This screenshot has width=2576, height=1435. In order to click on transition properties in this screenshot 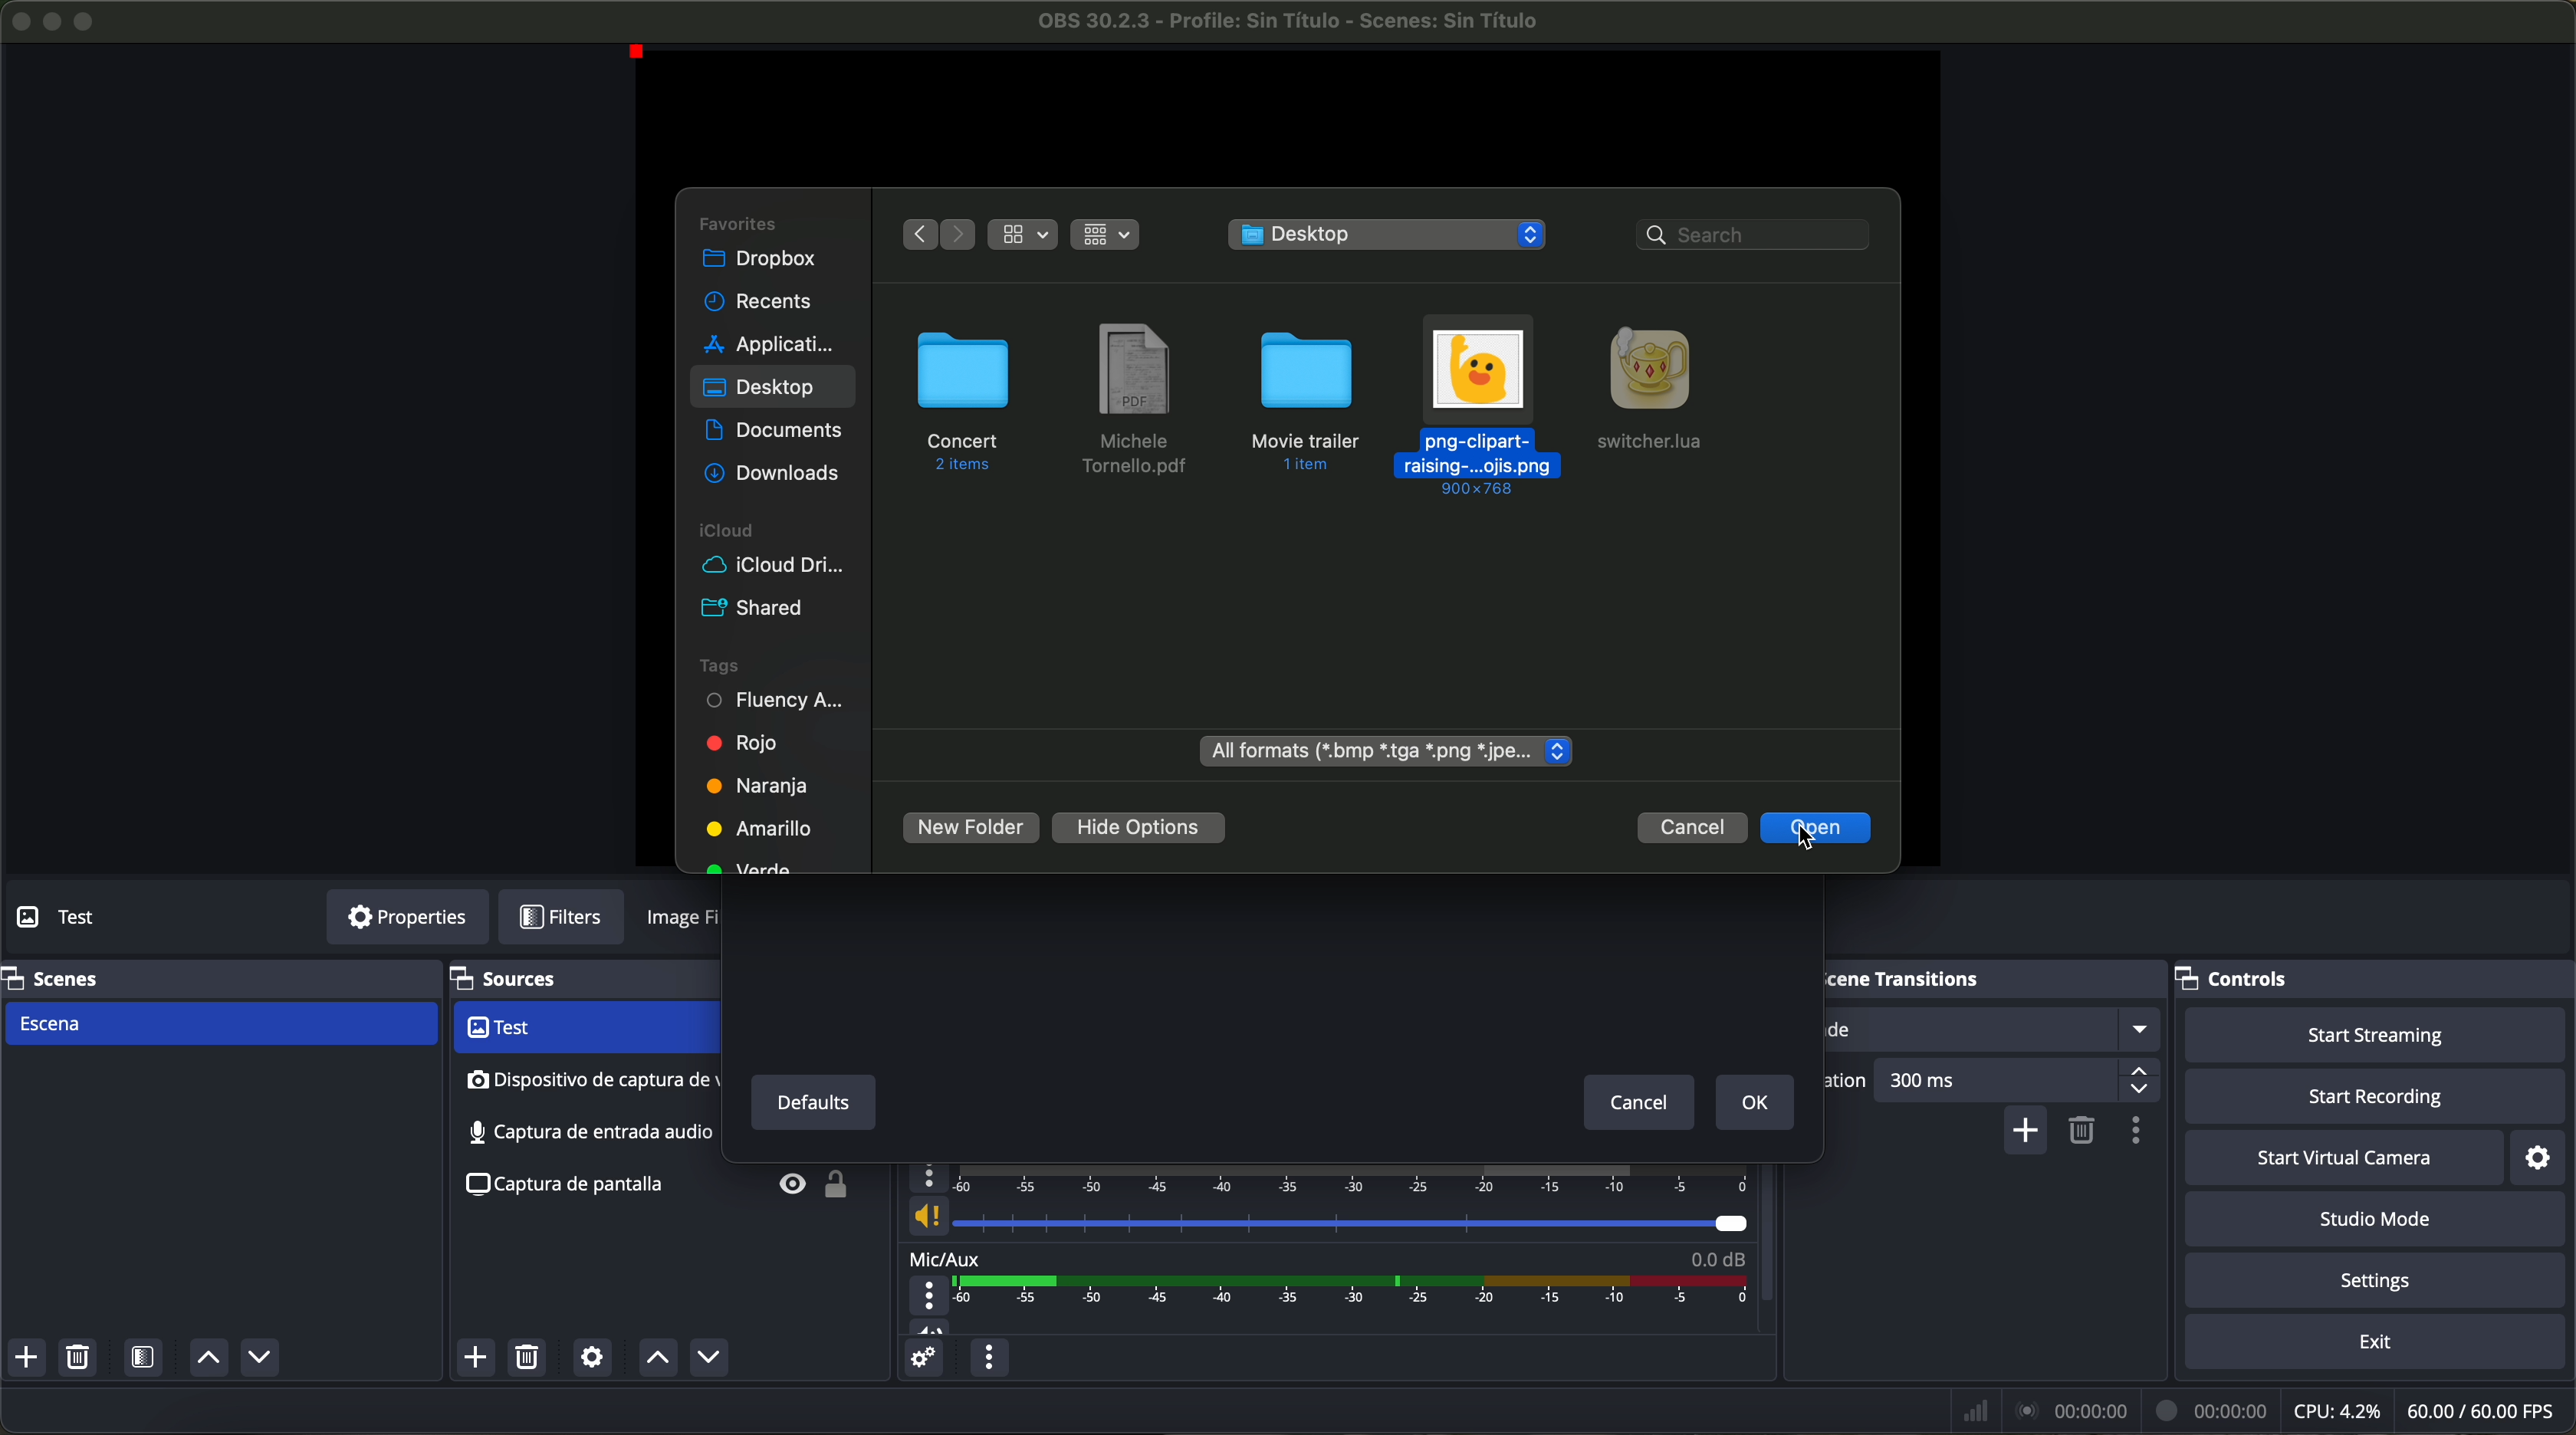, I will do `click(2141, 1133)`.